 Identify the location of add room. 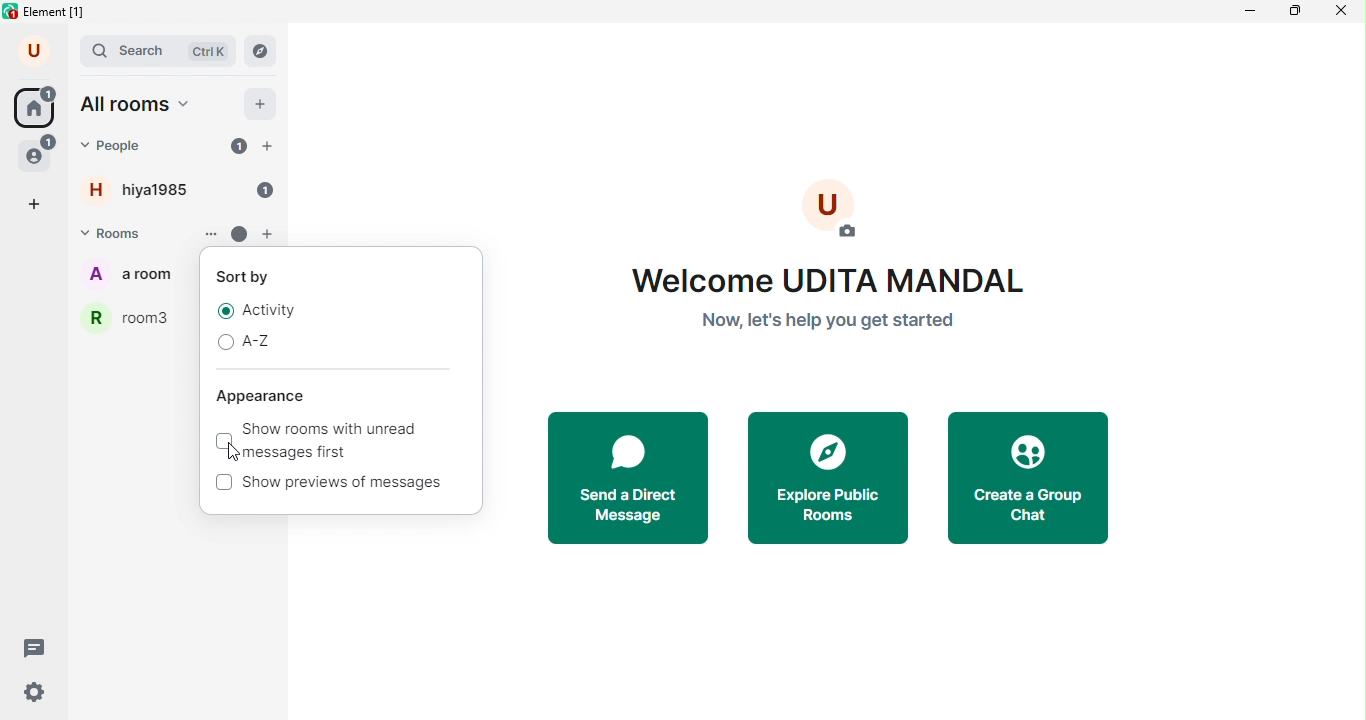
(270, 236).